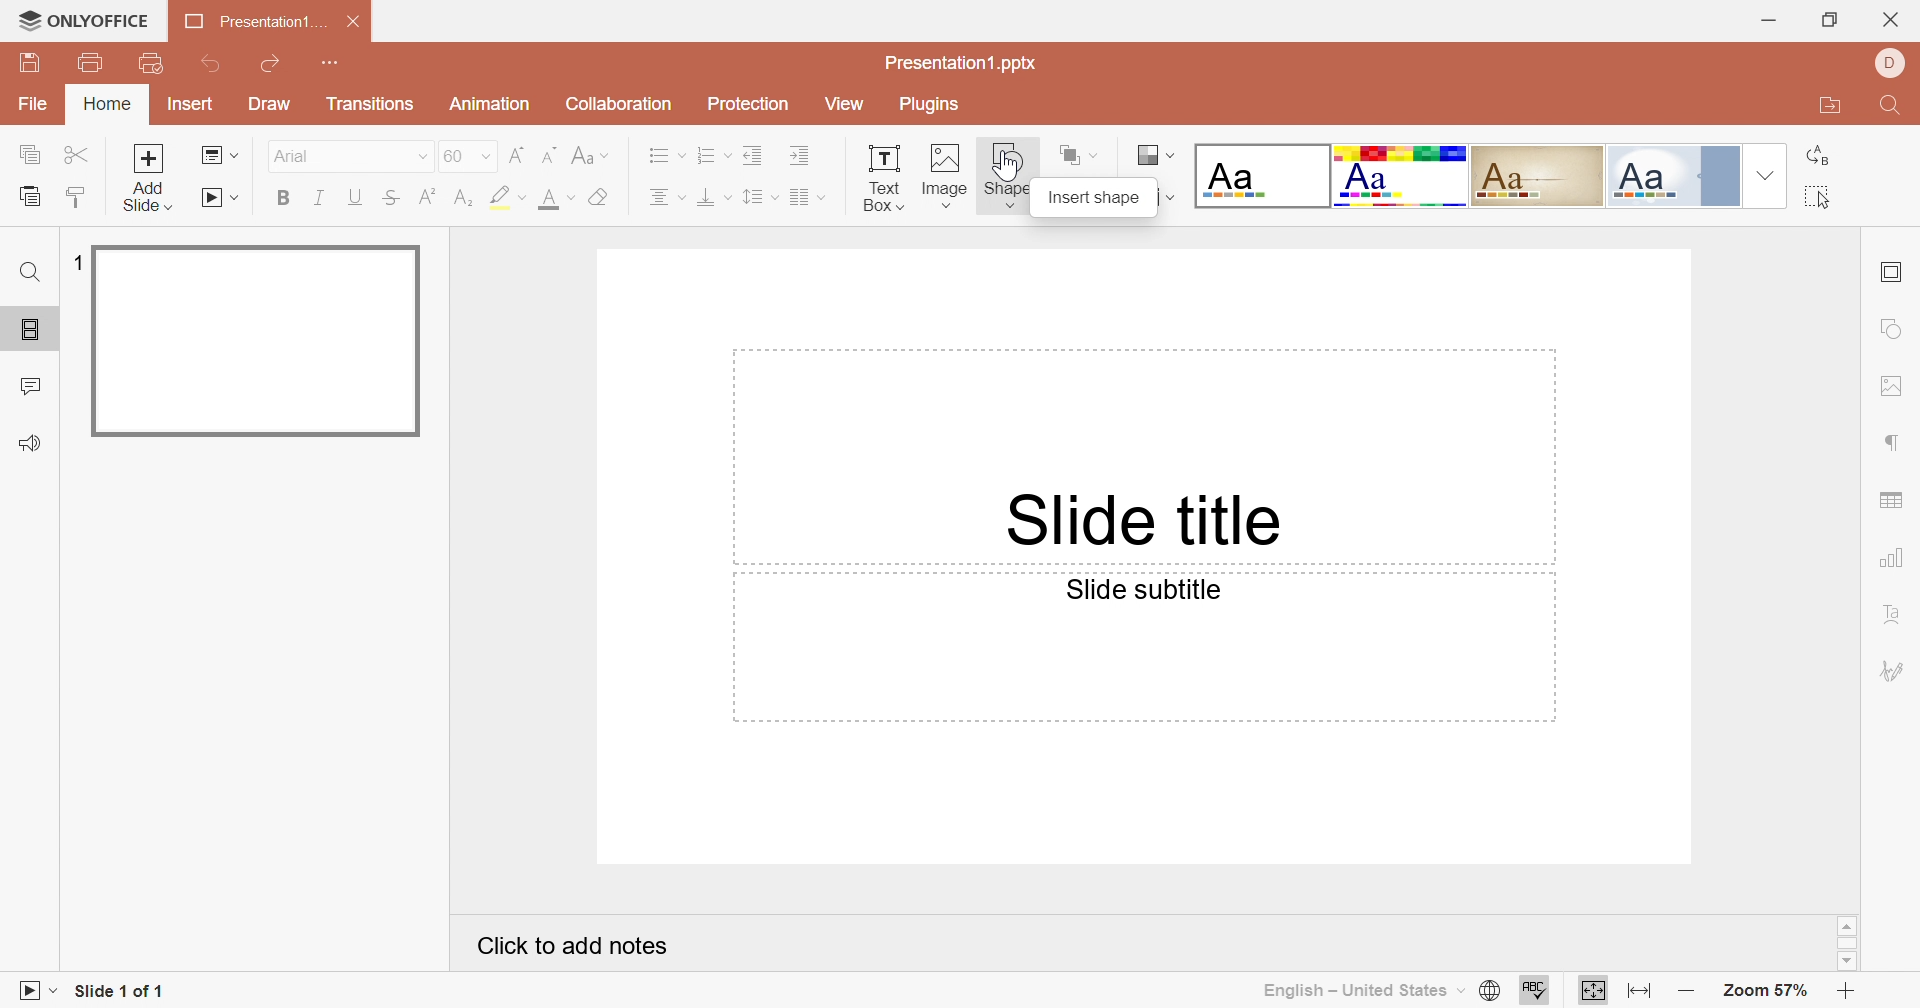 The width and height of the screenshot is (1920, 1008). I want to click on Start slideshow, so click(220, 198).